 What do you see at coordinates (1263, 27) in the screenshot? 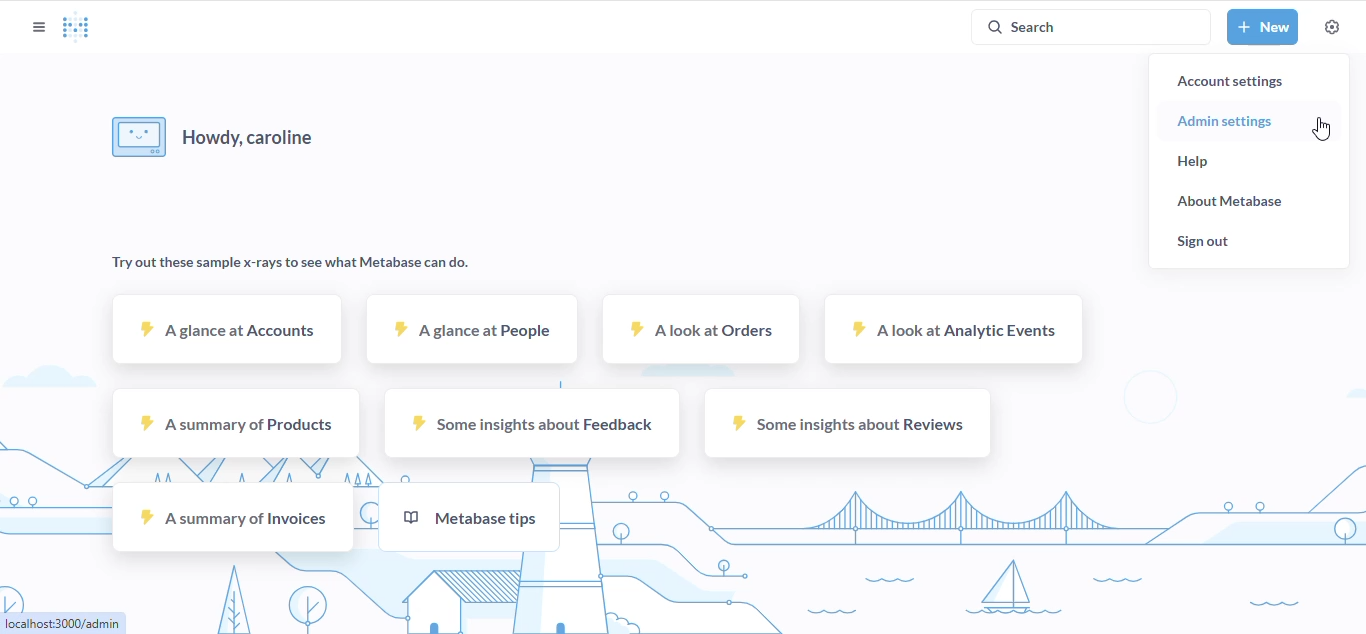
I see `new` at bounding box center [1263, 27].